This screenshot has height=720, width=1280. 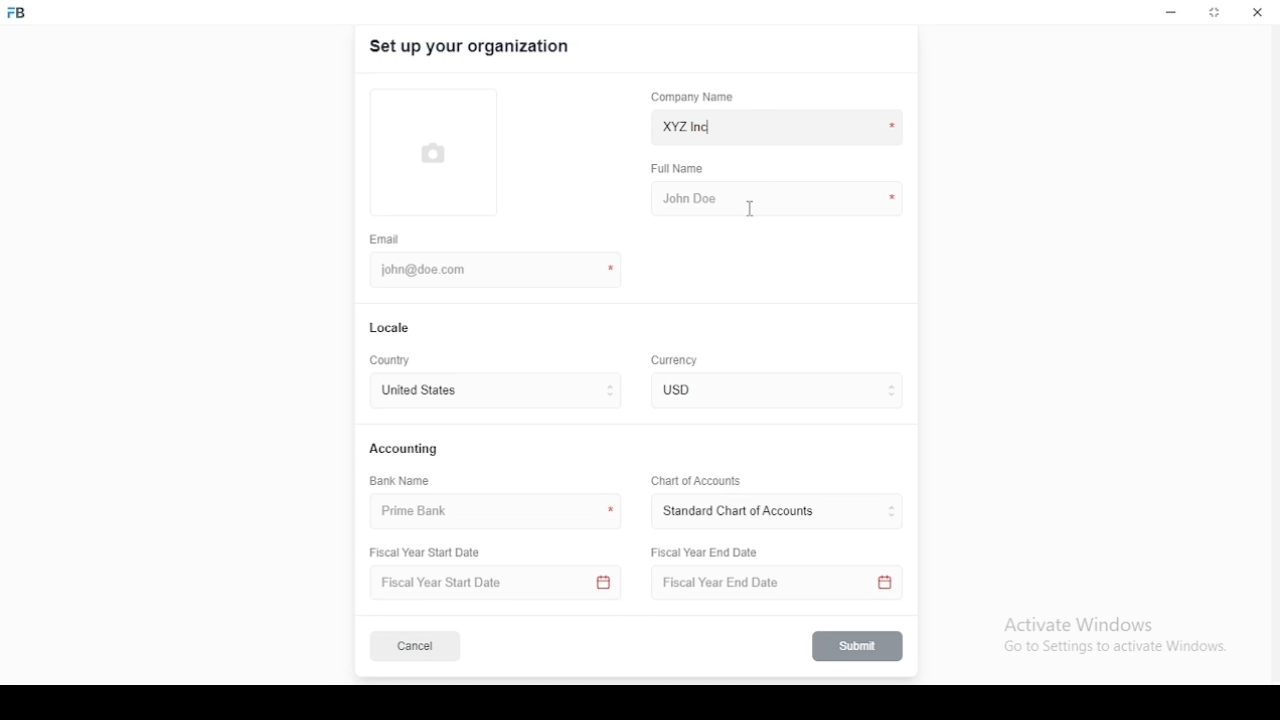 What do you see at coordinates (385, 239) in the screenshot?
I see `email` at bounding box center [385, 239].